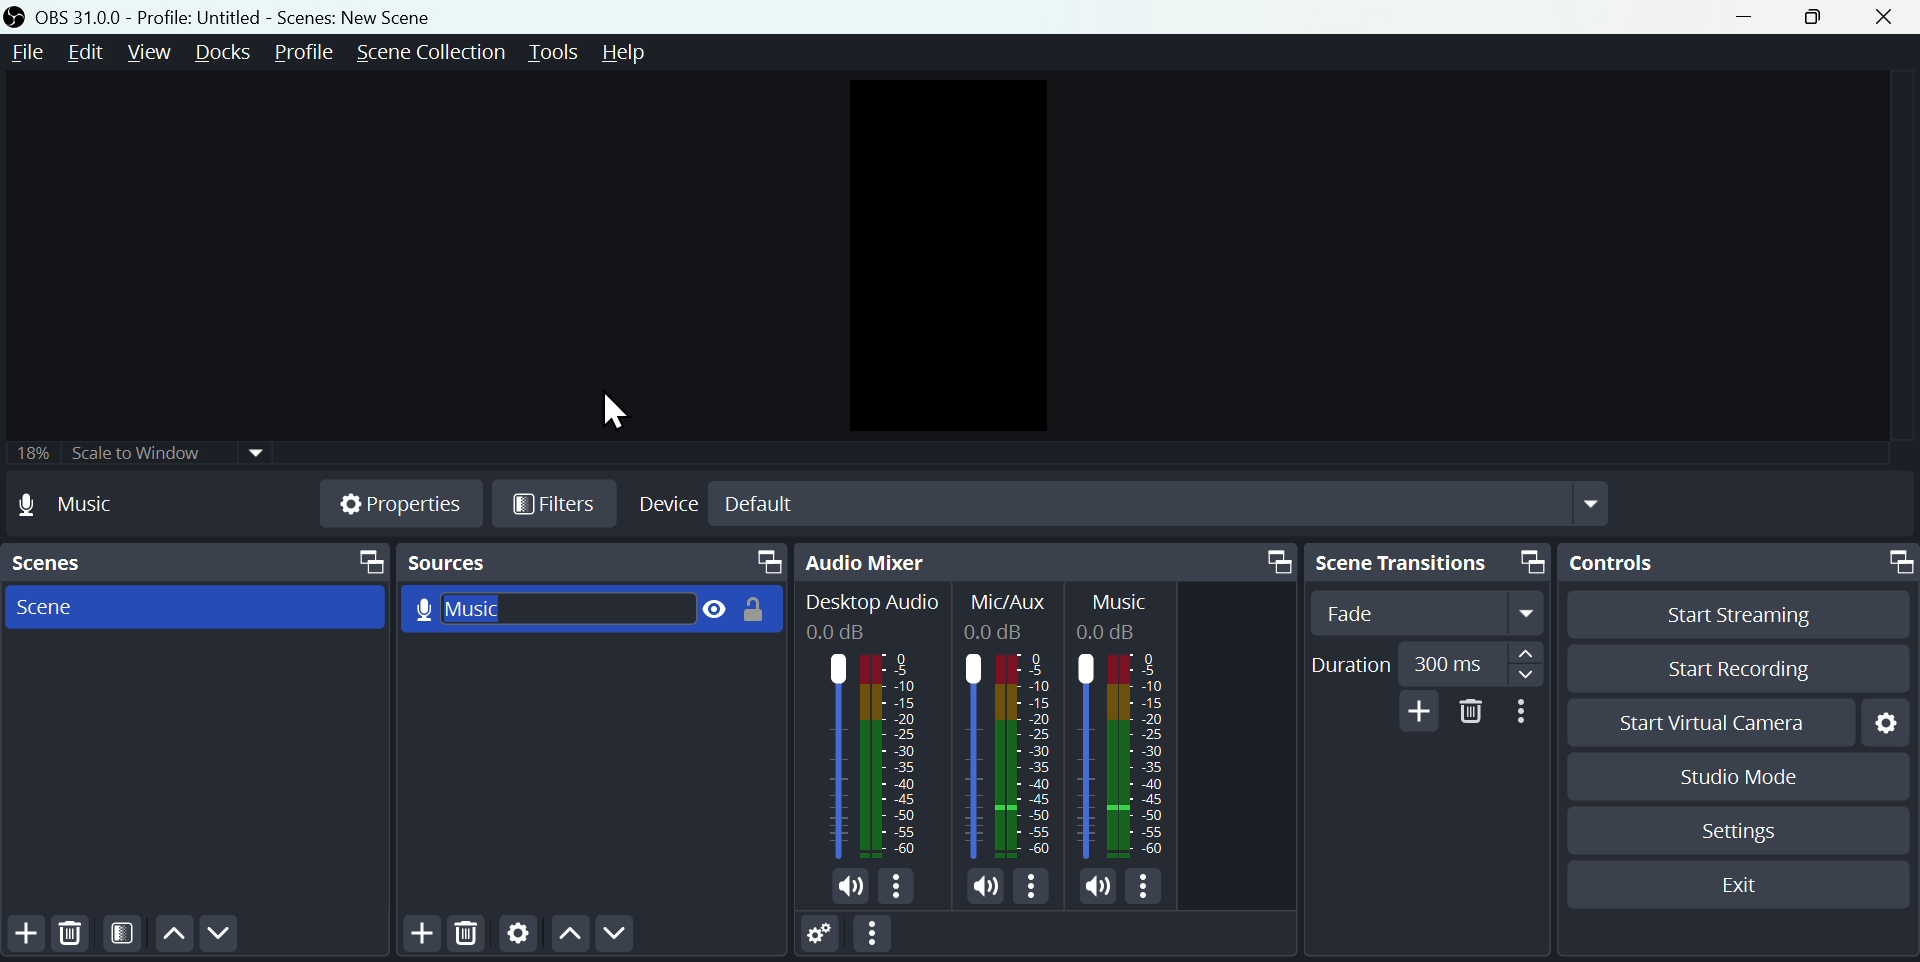  Describe the element at coordinates (599, 403) in the screenshot. I see `Cursor` at that location.